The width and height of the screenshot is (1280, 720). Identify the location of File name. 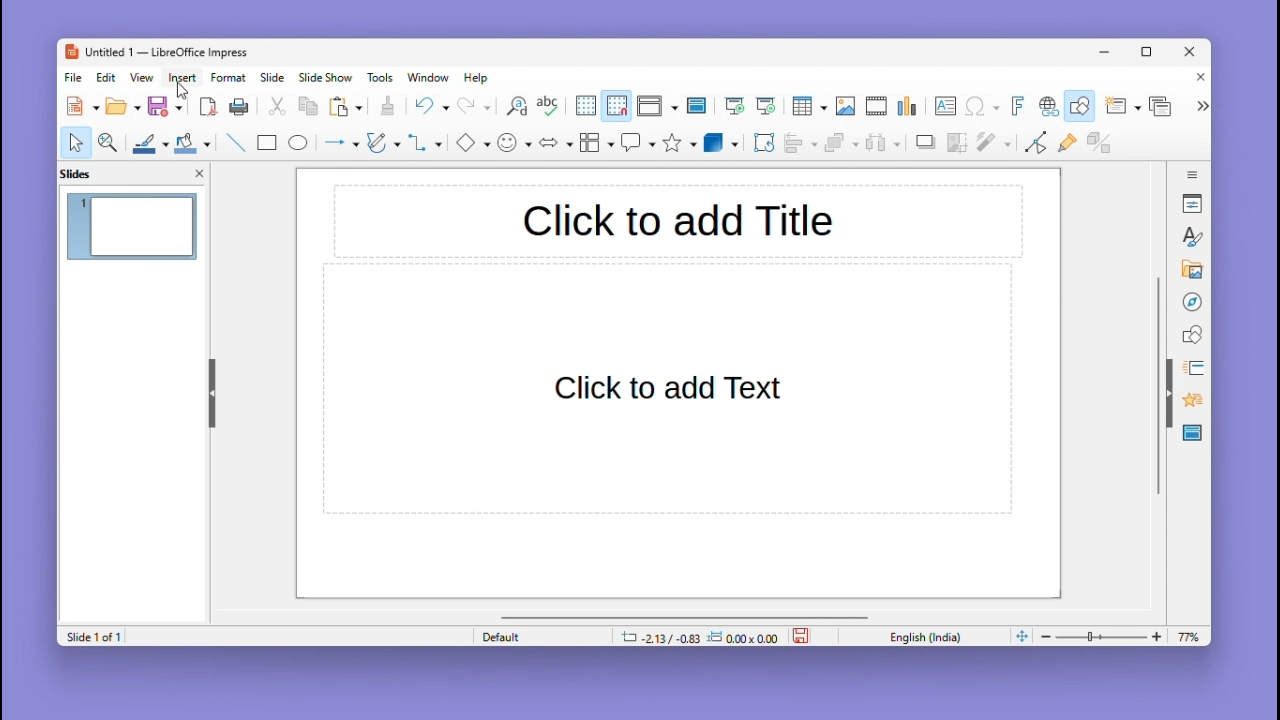
(155, 53).